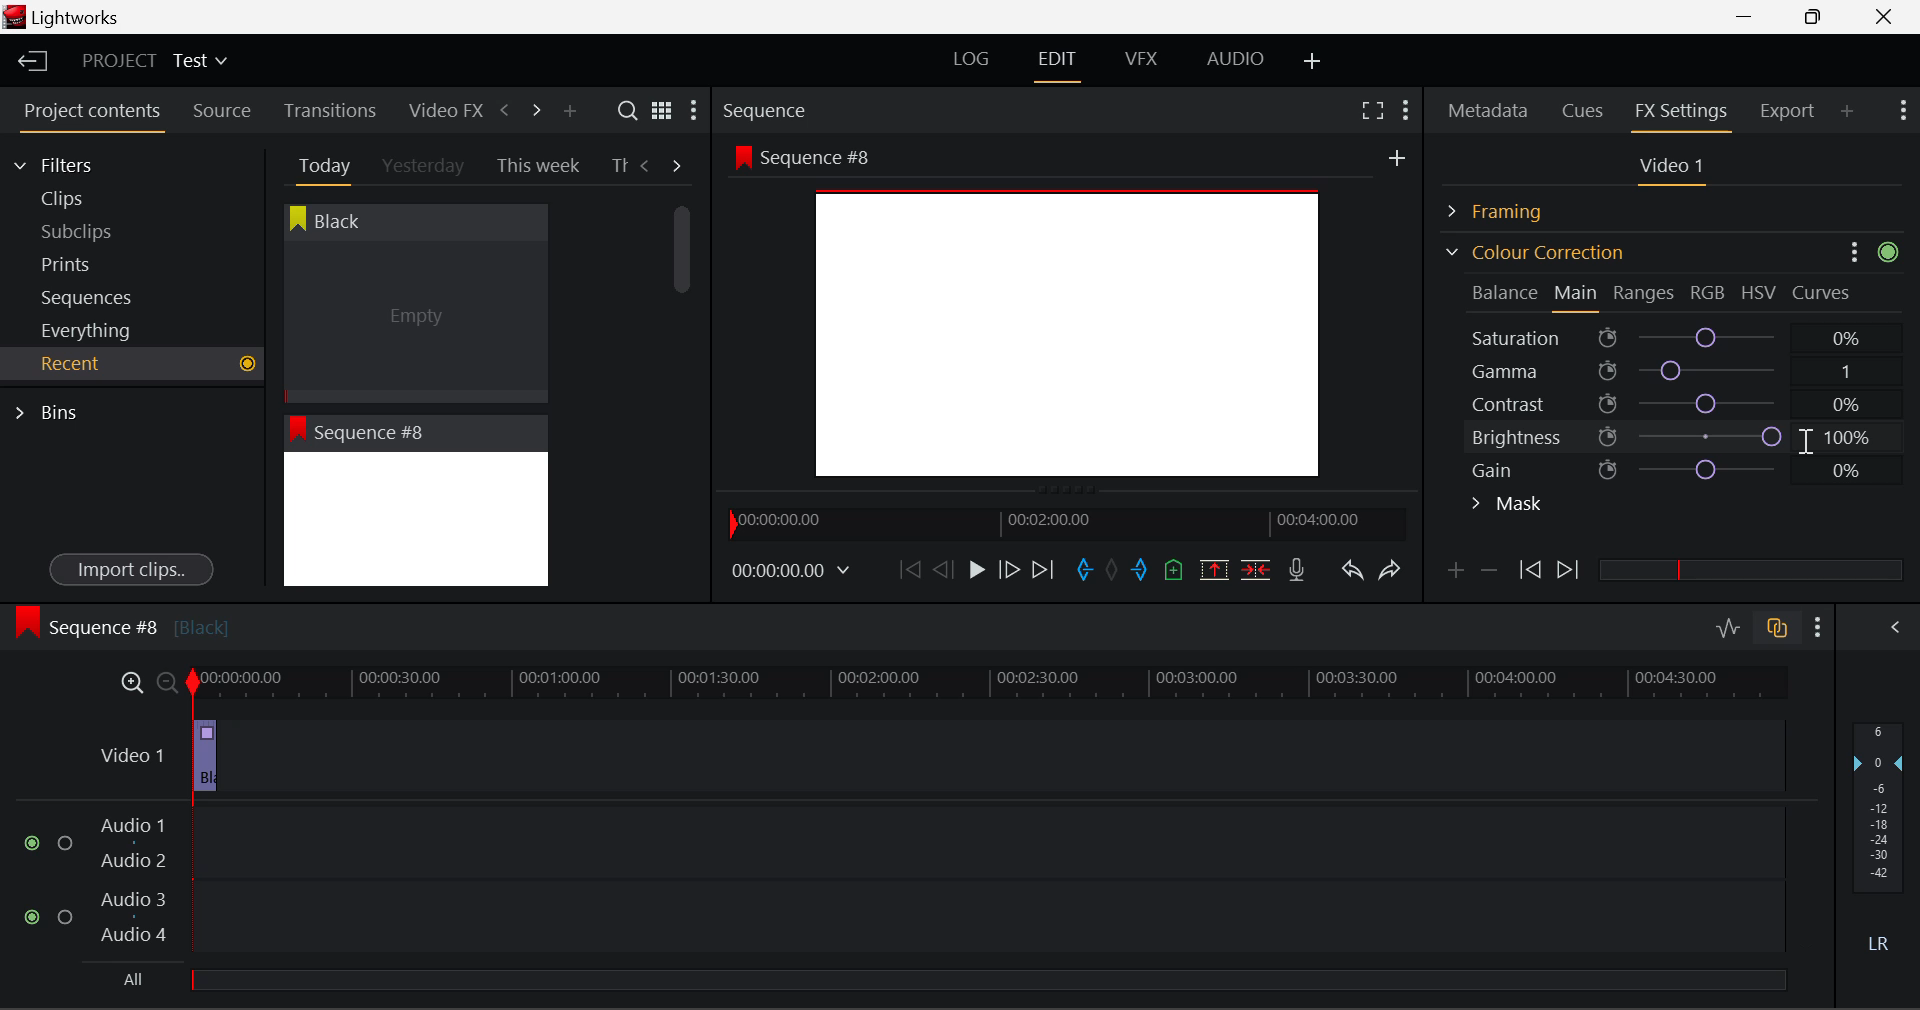  What do you see at coordinates (53, 410) in the screenshot?
I see `Bins` at bounding box center [53, 410].